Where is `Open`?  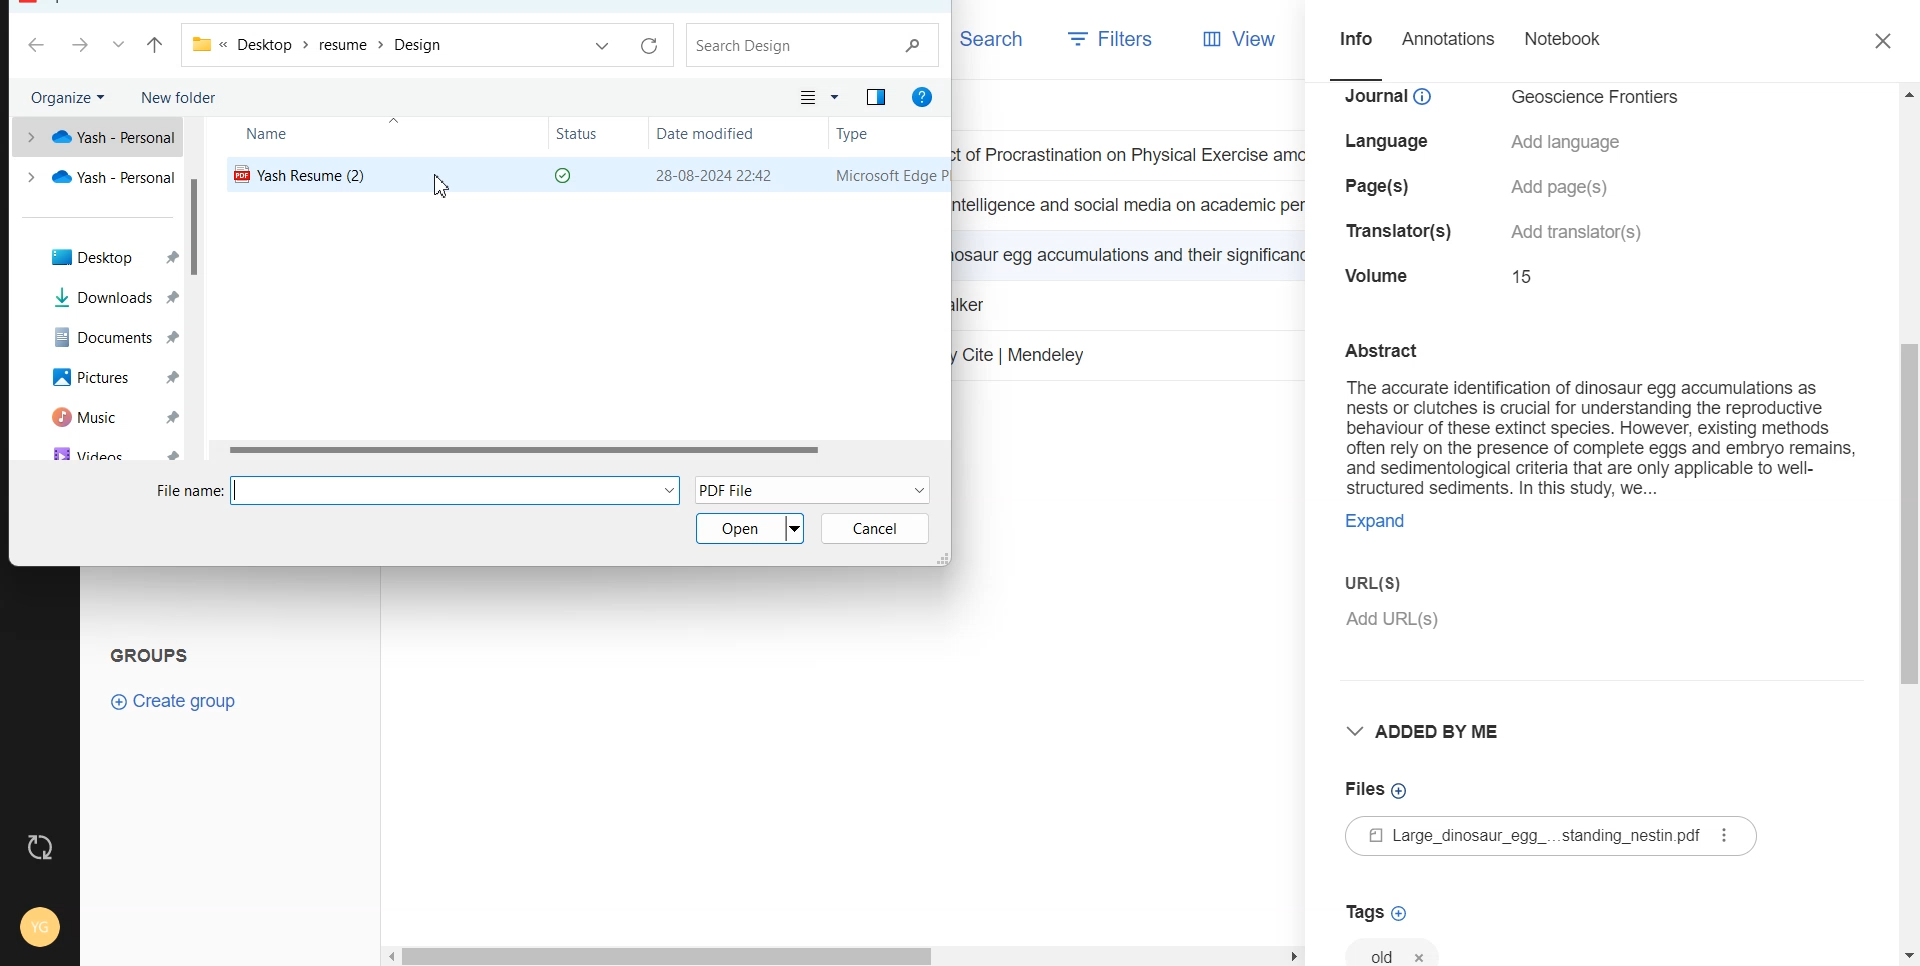 Open is located at coordinates (751, 528).